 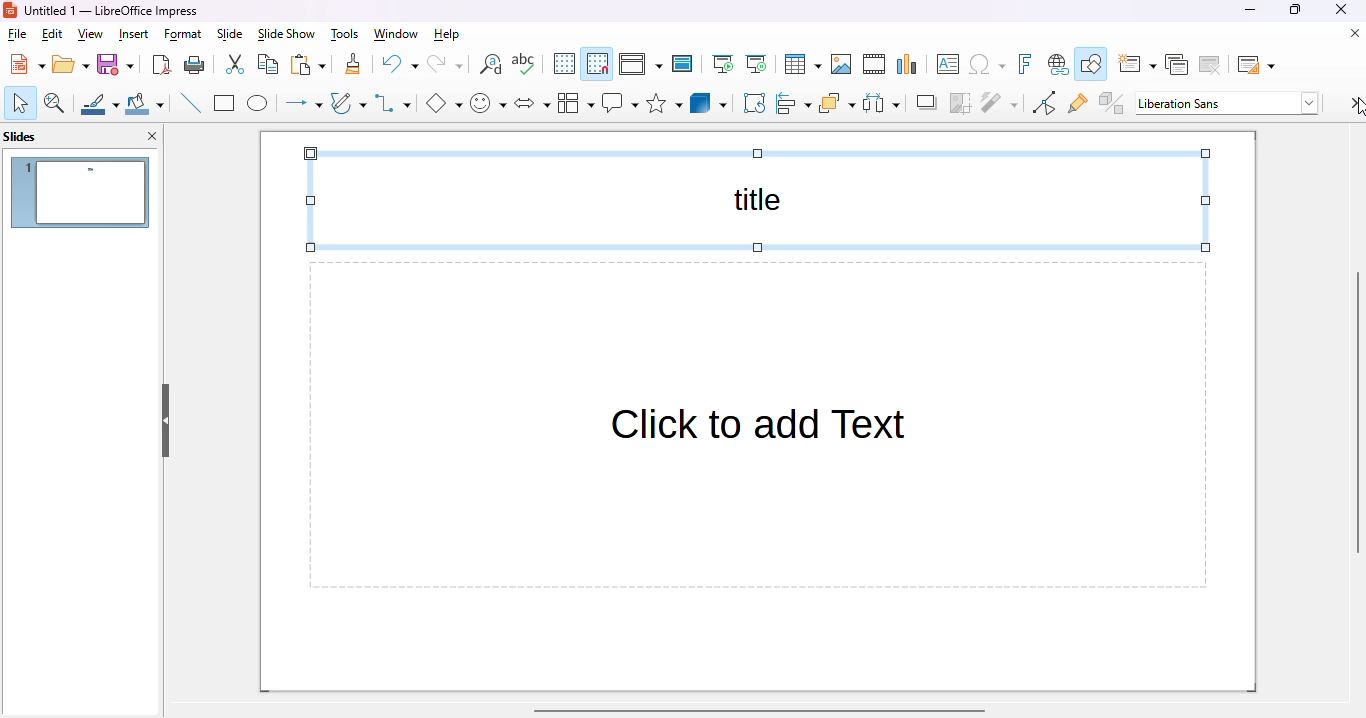 I want to click on logo, so click(x=10, y=11).